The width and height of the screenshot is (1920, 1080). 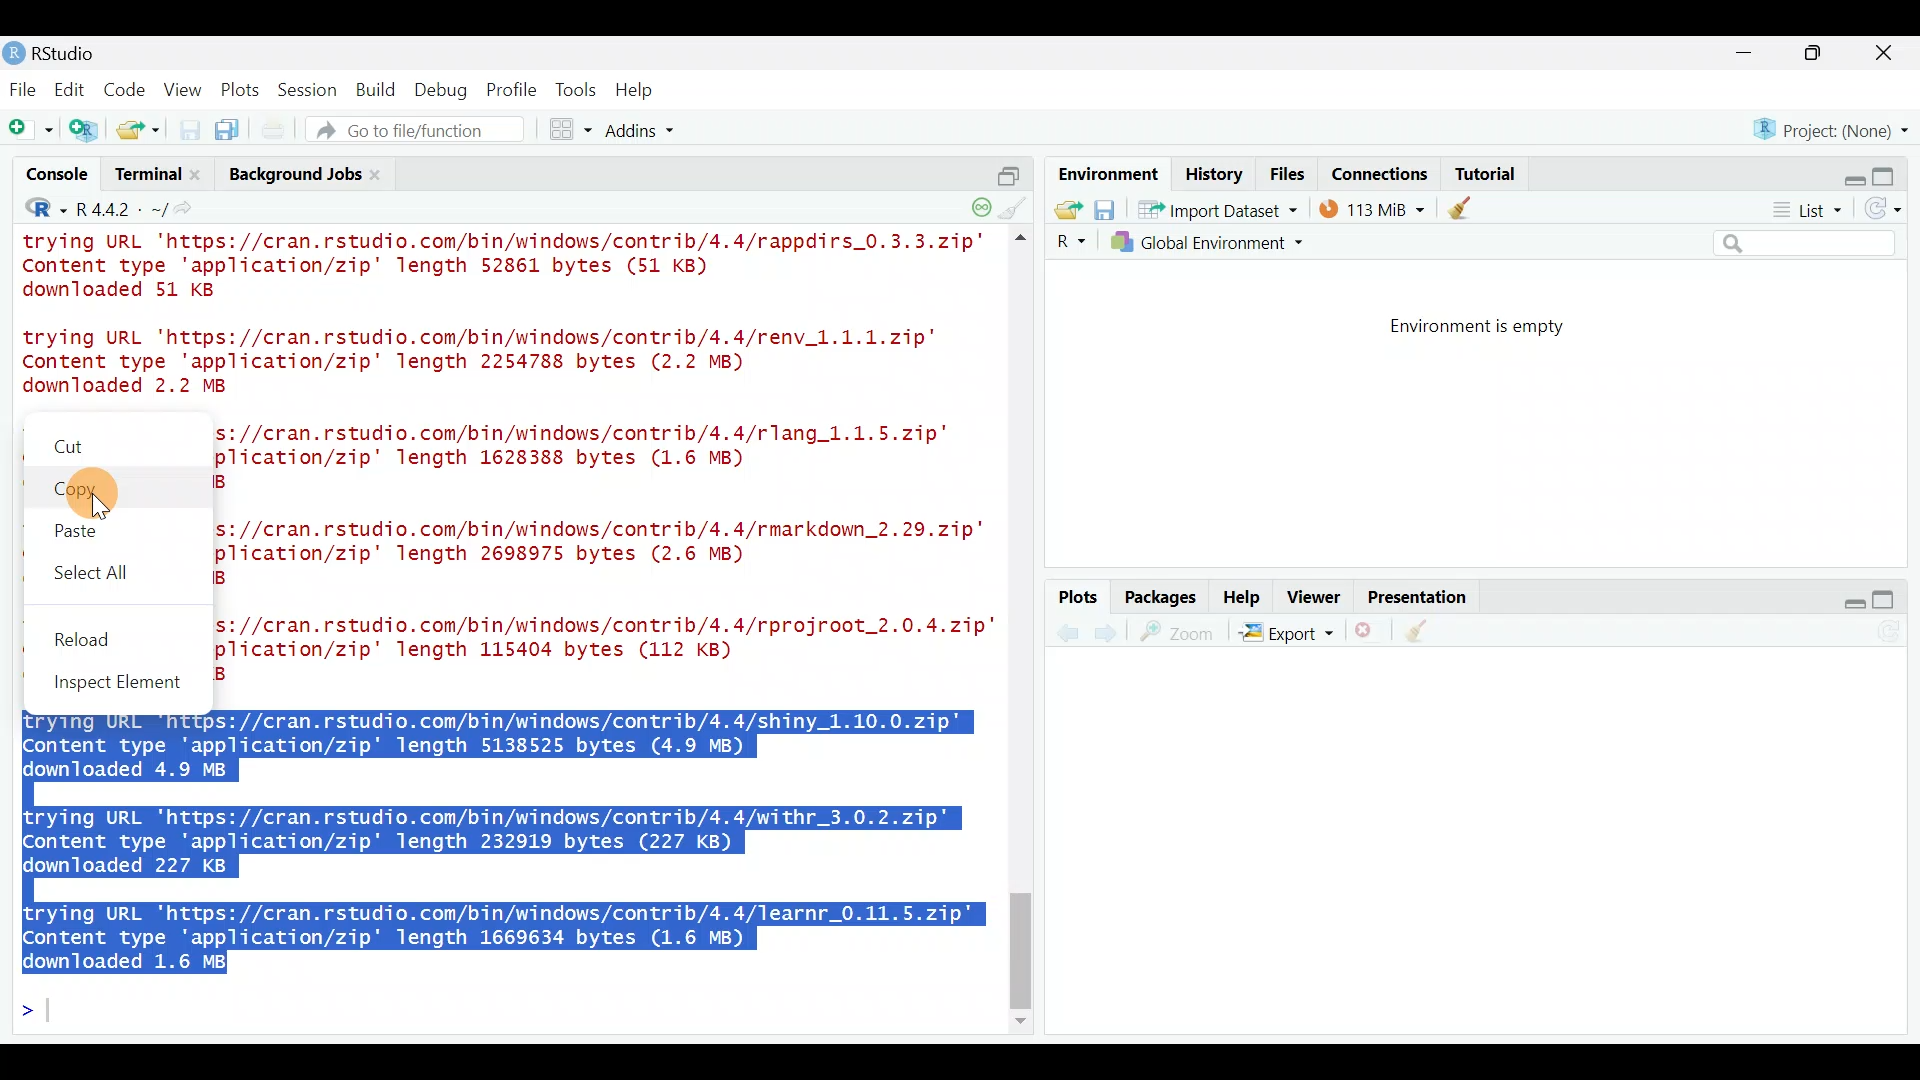 I want to click on Environment, so click(x=1105, y=173).